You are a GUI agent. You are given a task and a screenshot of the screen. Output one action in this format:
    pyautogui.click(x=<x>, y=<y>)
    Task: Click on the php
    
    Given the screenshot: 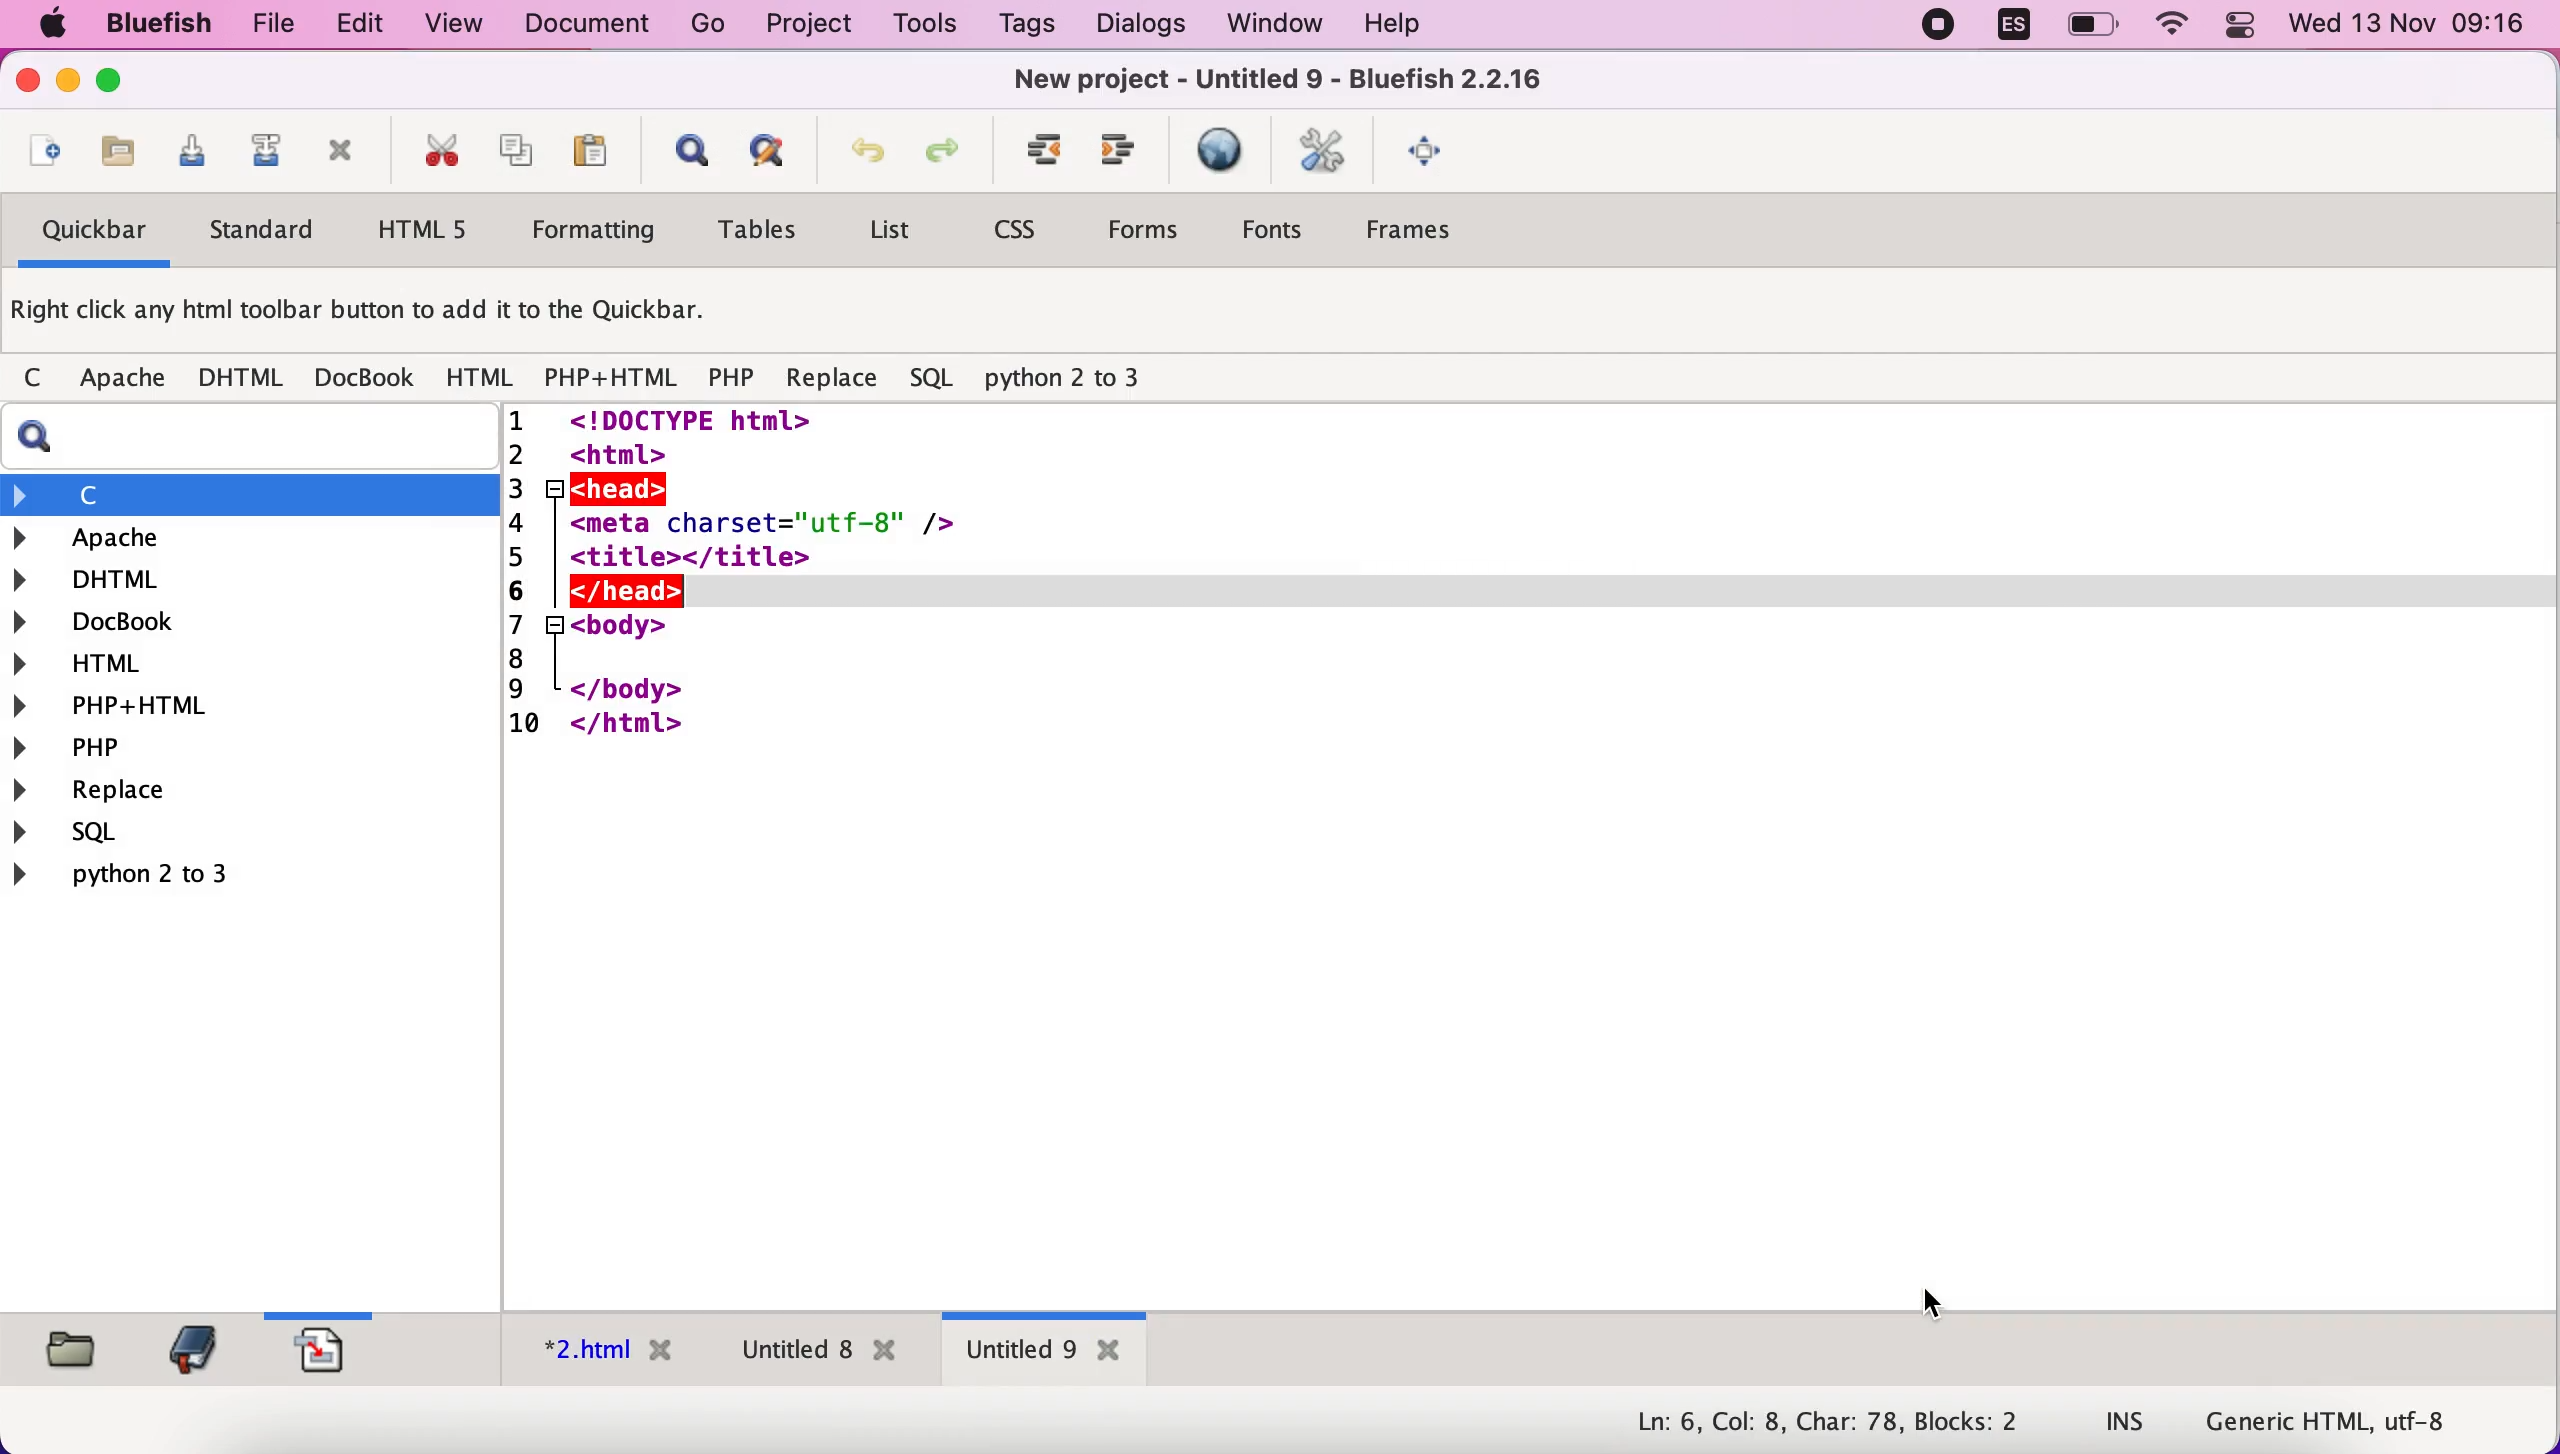 What is the action you would take?
    pyautogui.click(x=733, y=380)
    